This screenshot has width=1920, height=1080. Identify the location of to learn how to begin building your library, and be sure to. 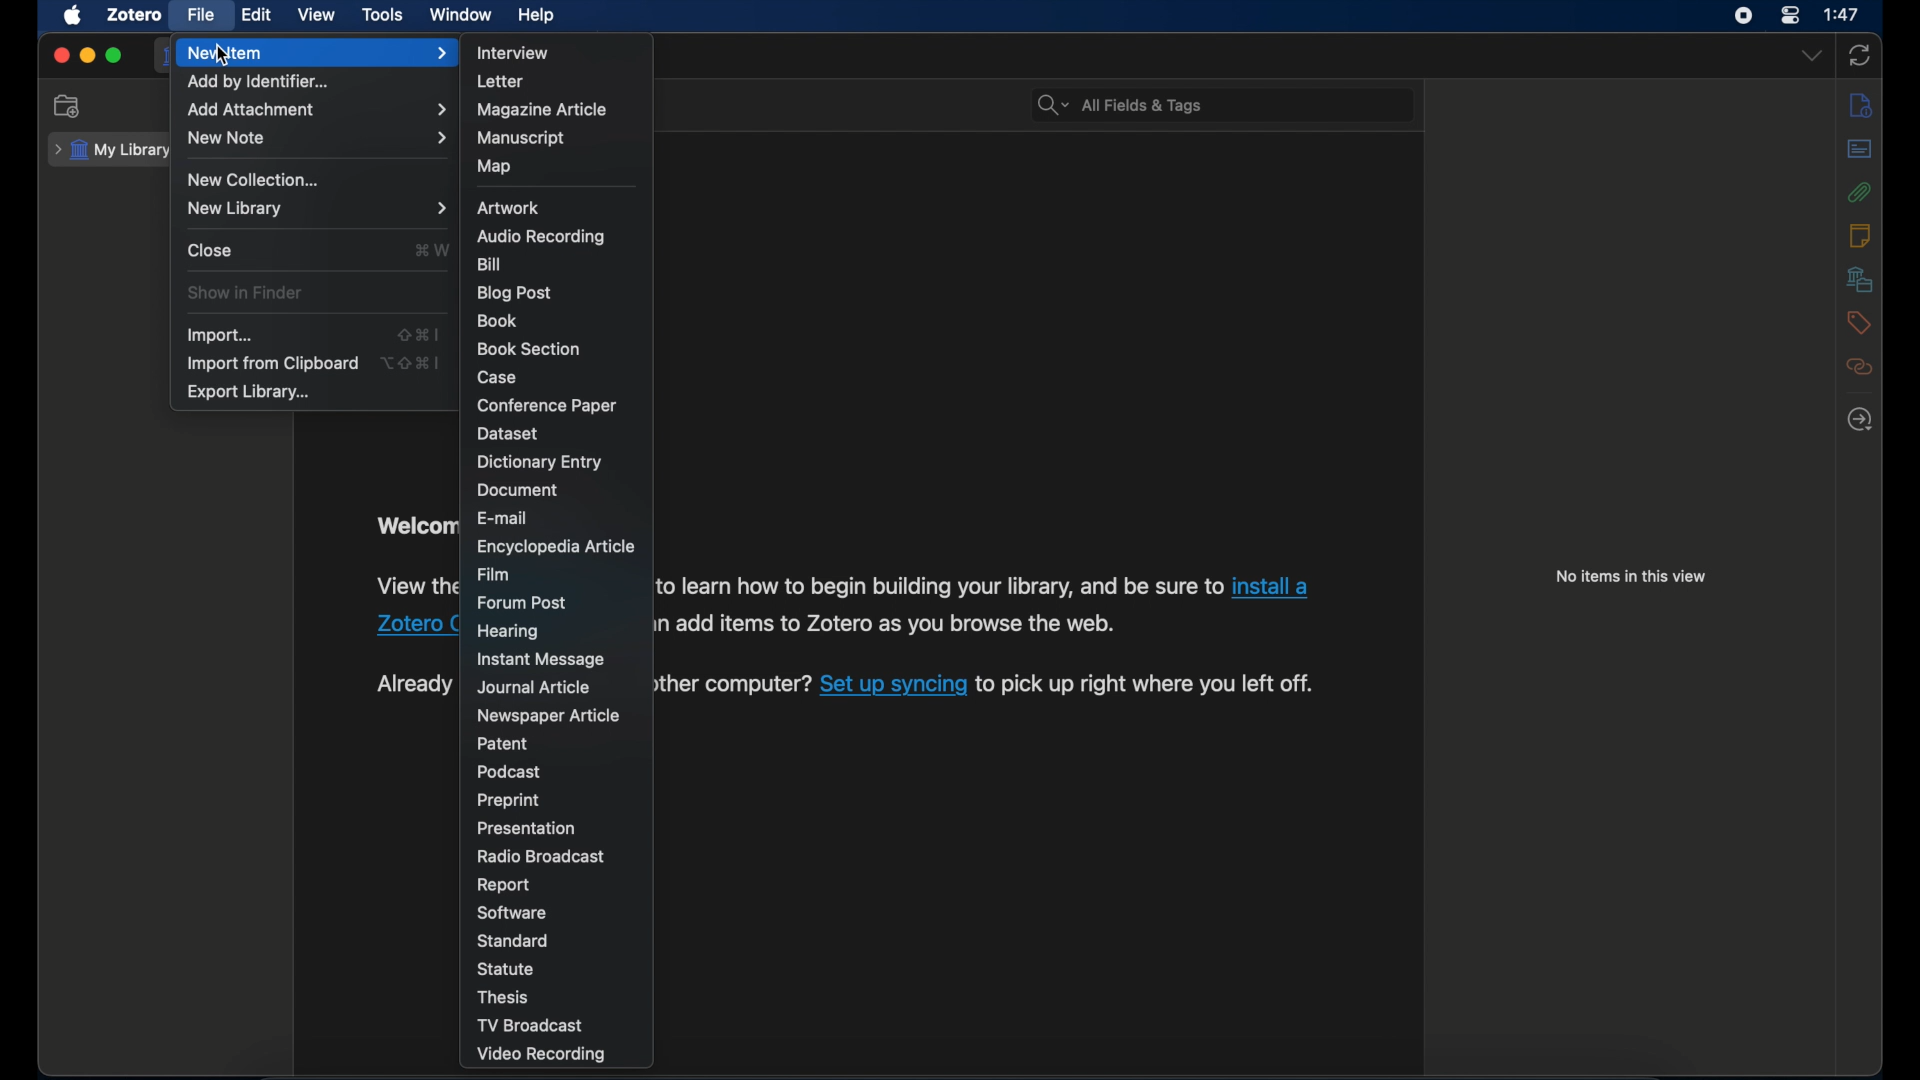
(940, 583).